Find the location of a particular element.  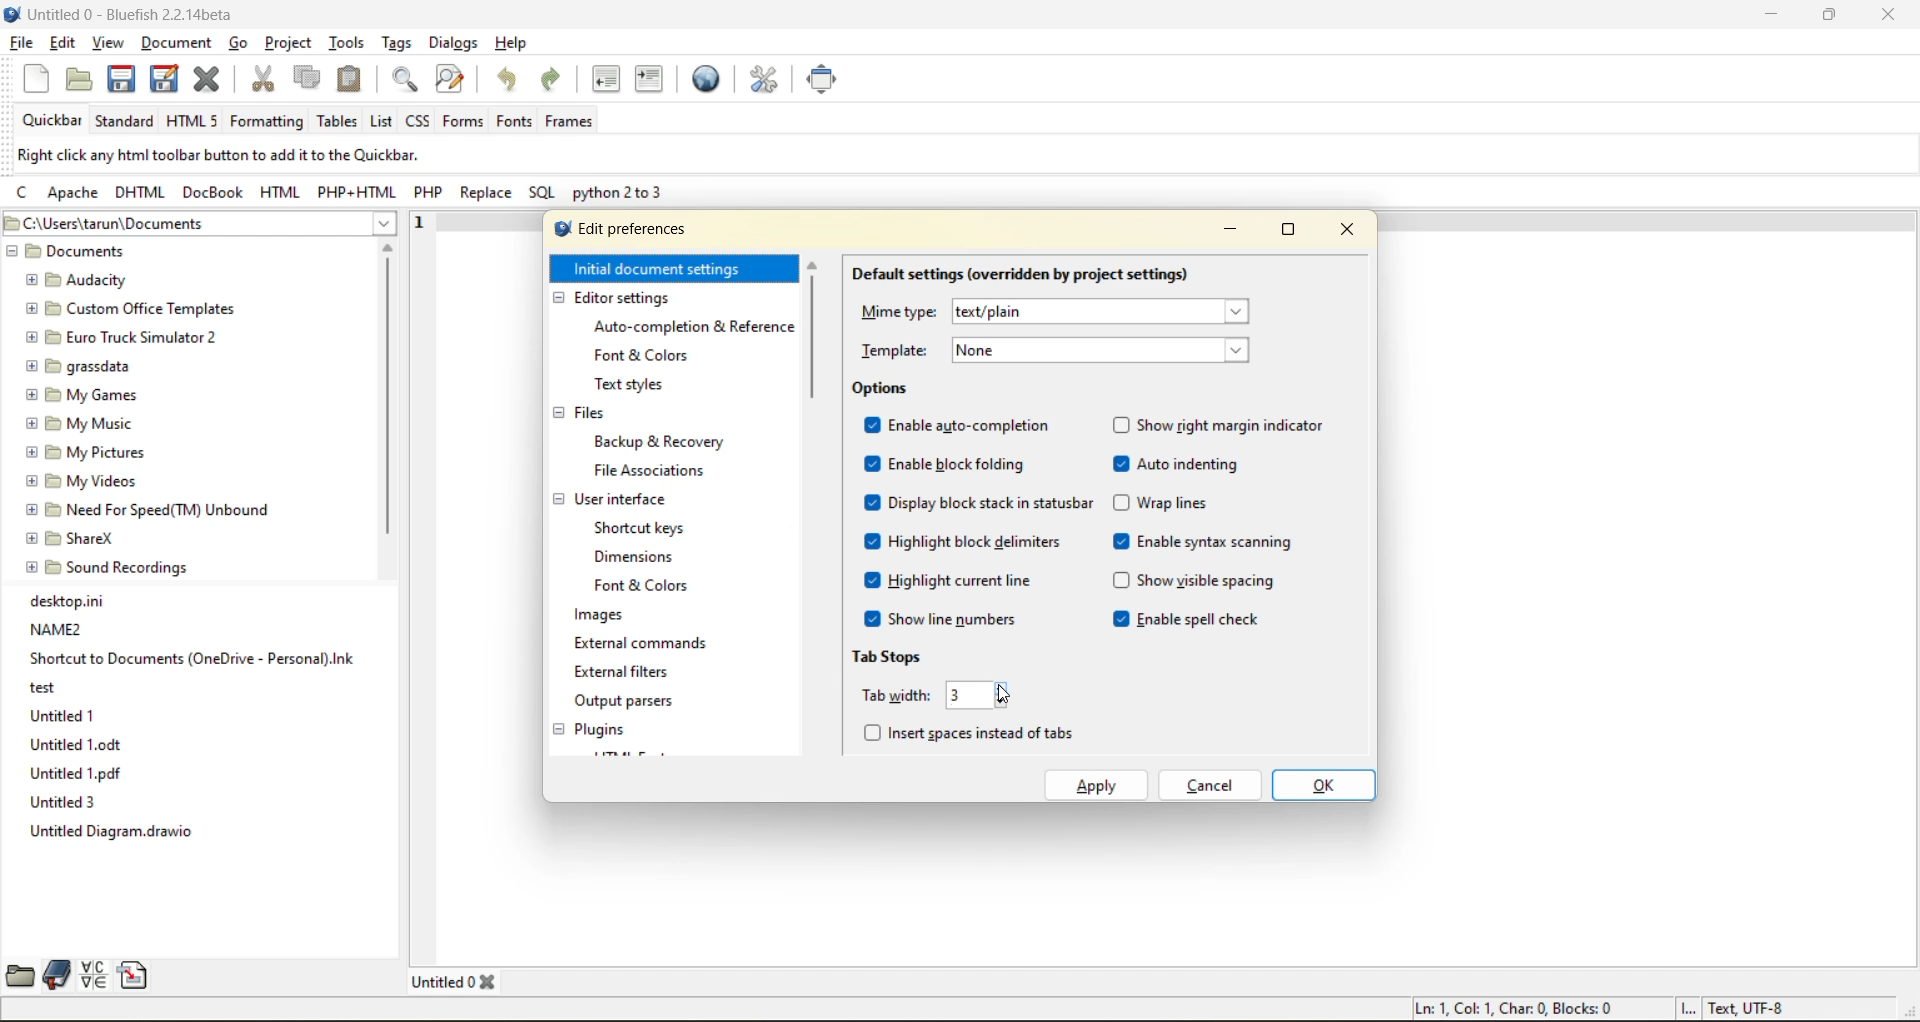

undo is located at coordinates (513, 80).